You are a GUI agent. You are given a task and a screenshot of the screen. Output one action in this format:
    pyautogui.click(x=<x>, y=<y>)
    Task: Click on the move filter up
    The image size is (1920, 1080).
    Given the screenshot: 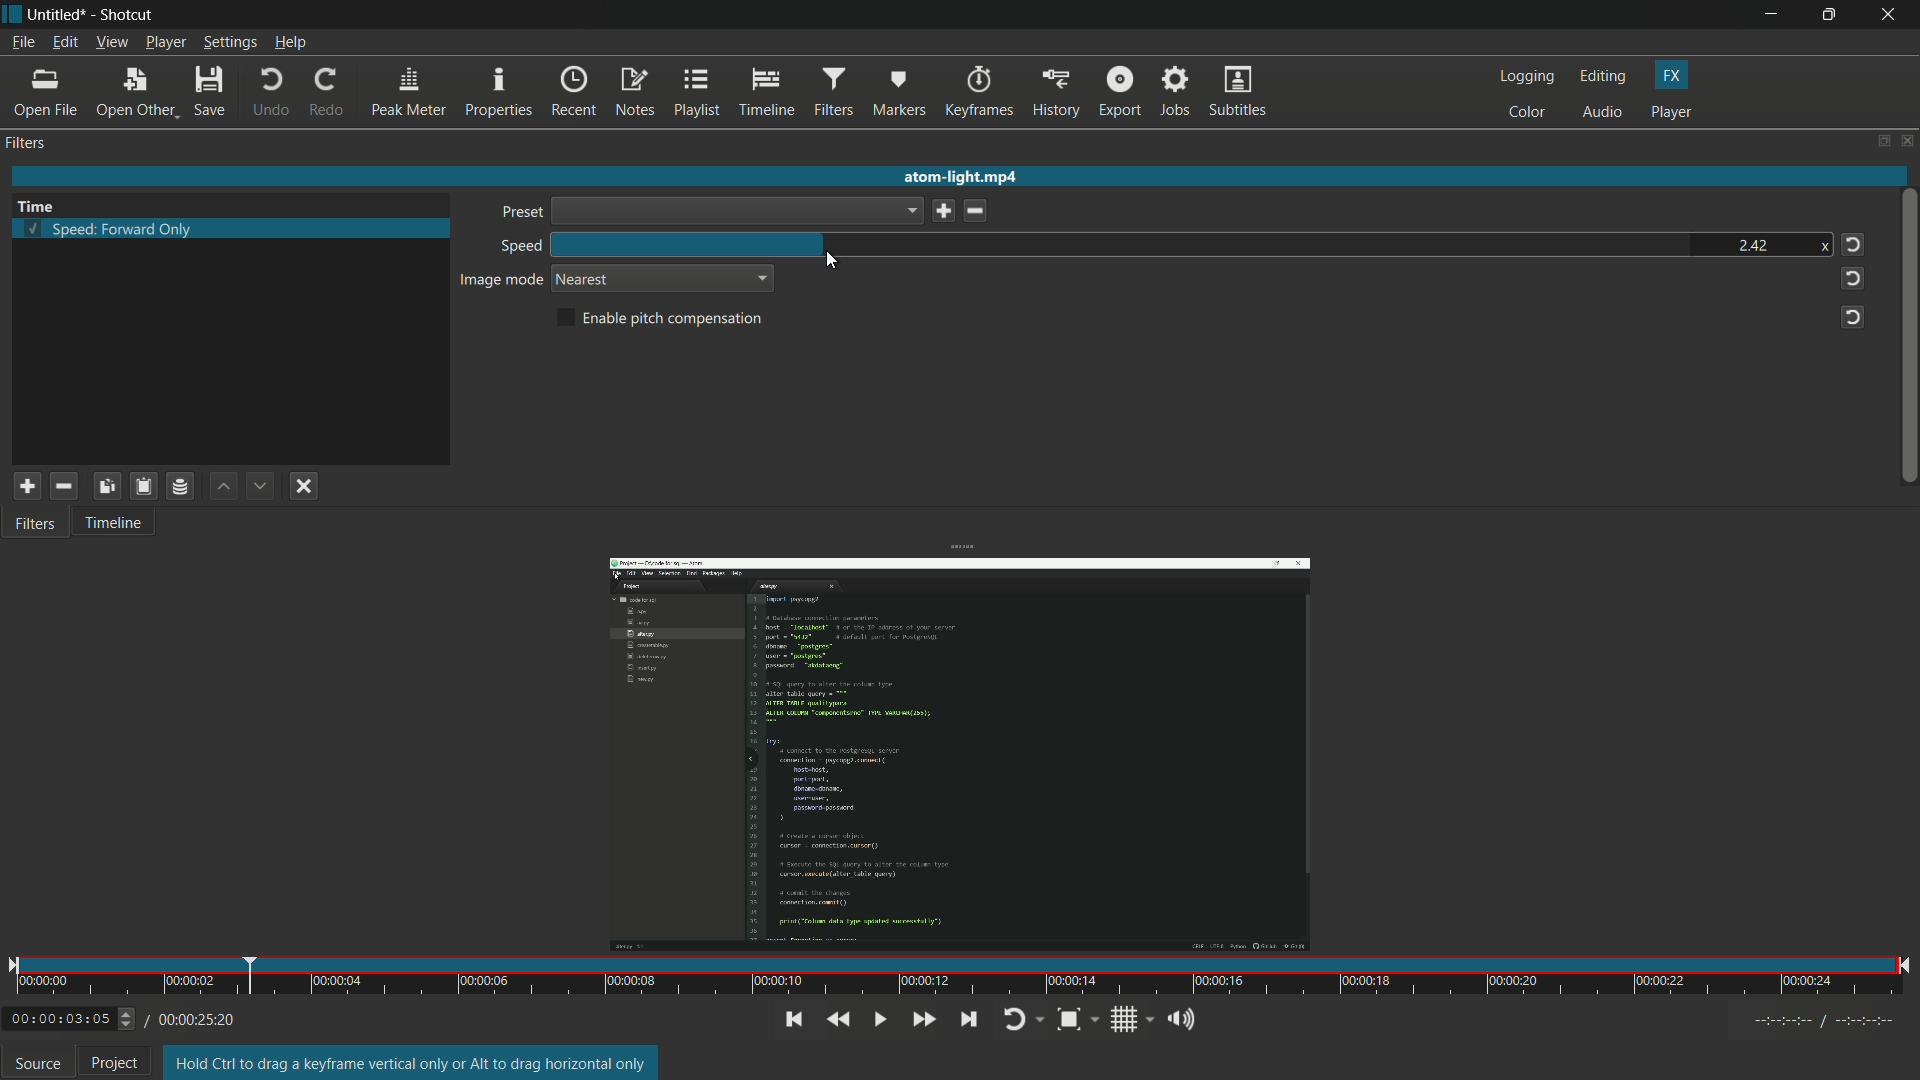 What is the action you would take?
    pyautogui.click(x=220, y=485)
    